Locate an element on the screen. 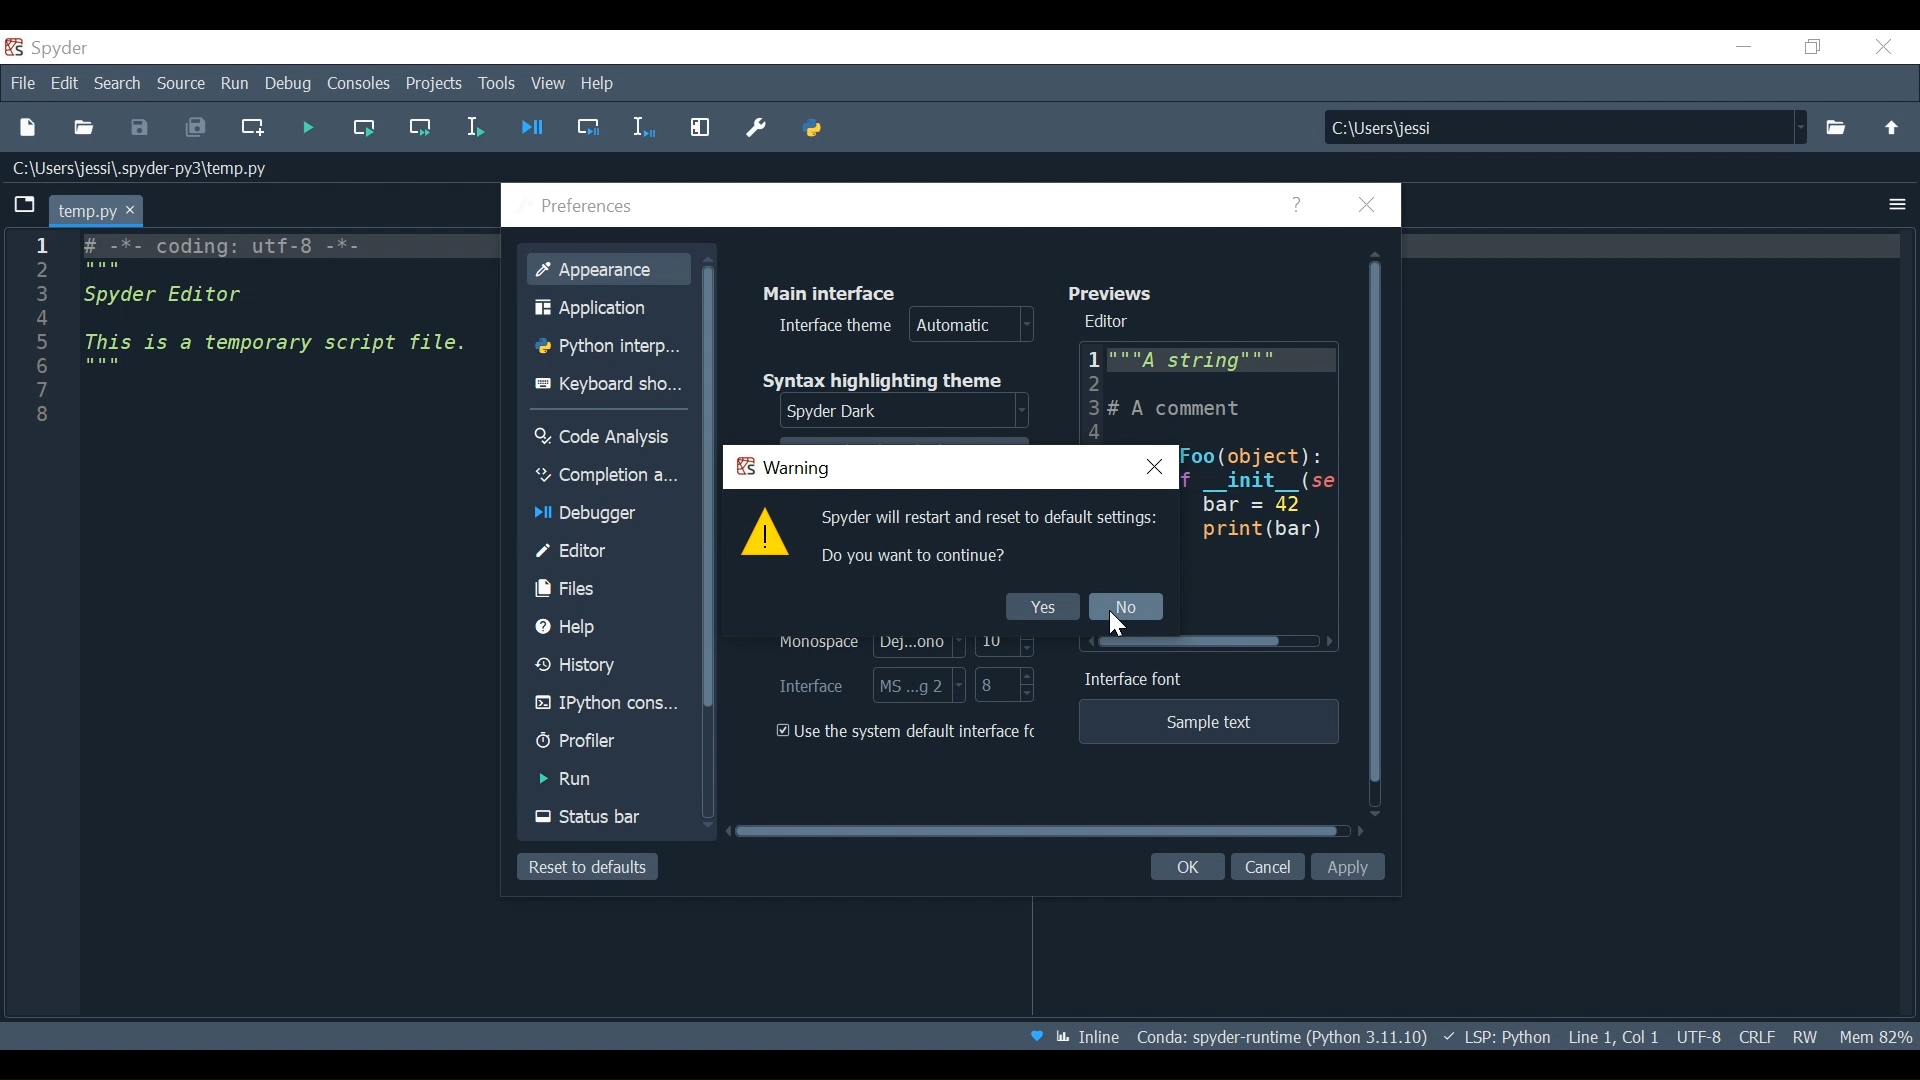 Image resolution: width=1920 pixels, height=1080 pixels. Interface theme is located at coordinates (901, 326).